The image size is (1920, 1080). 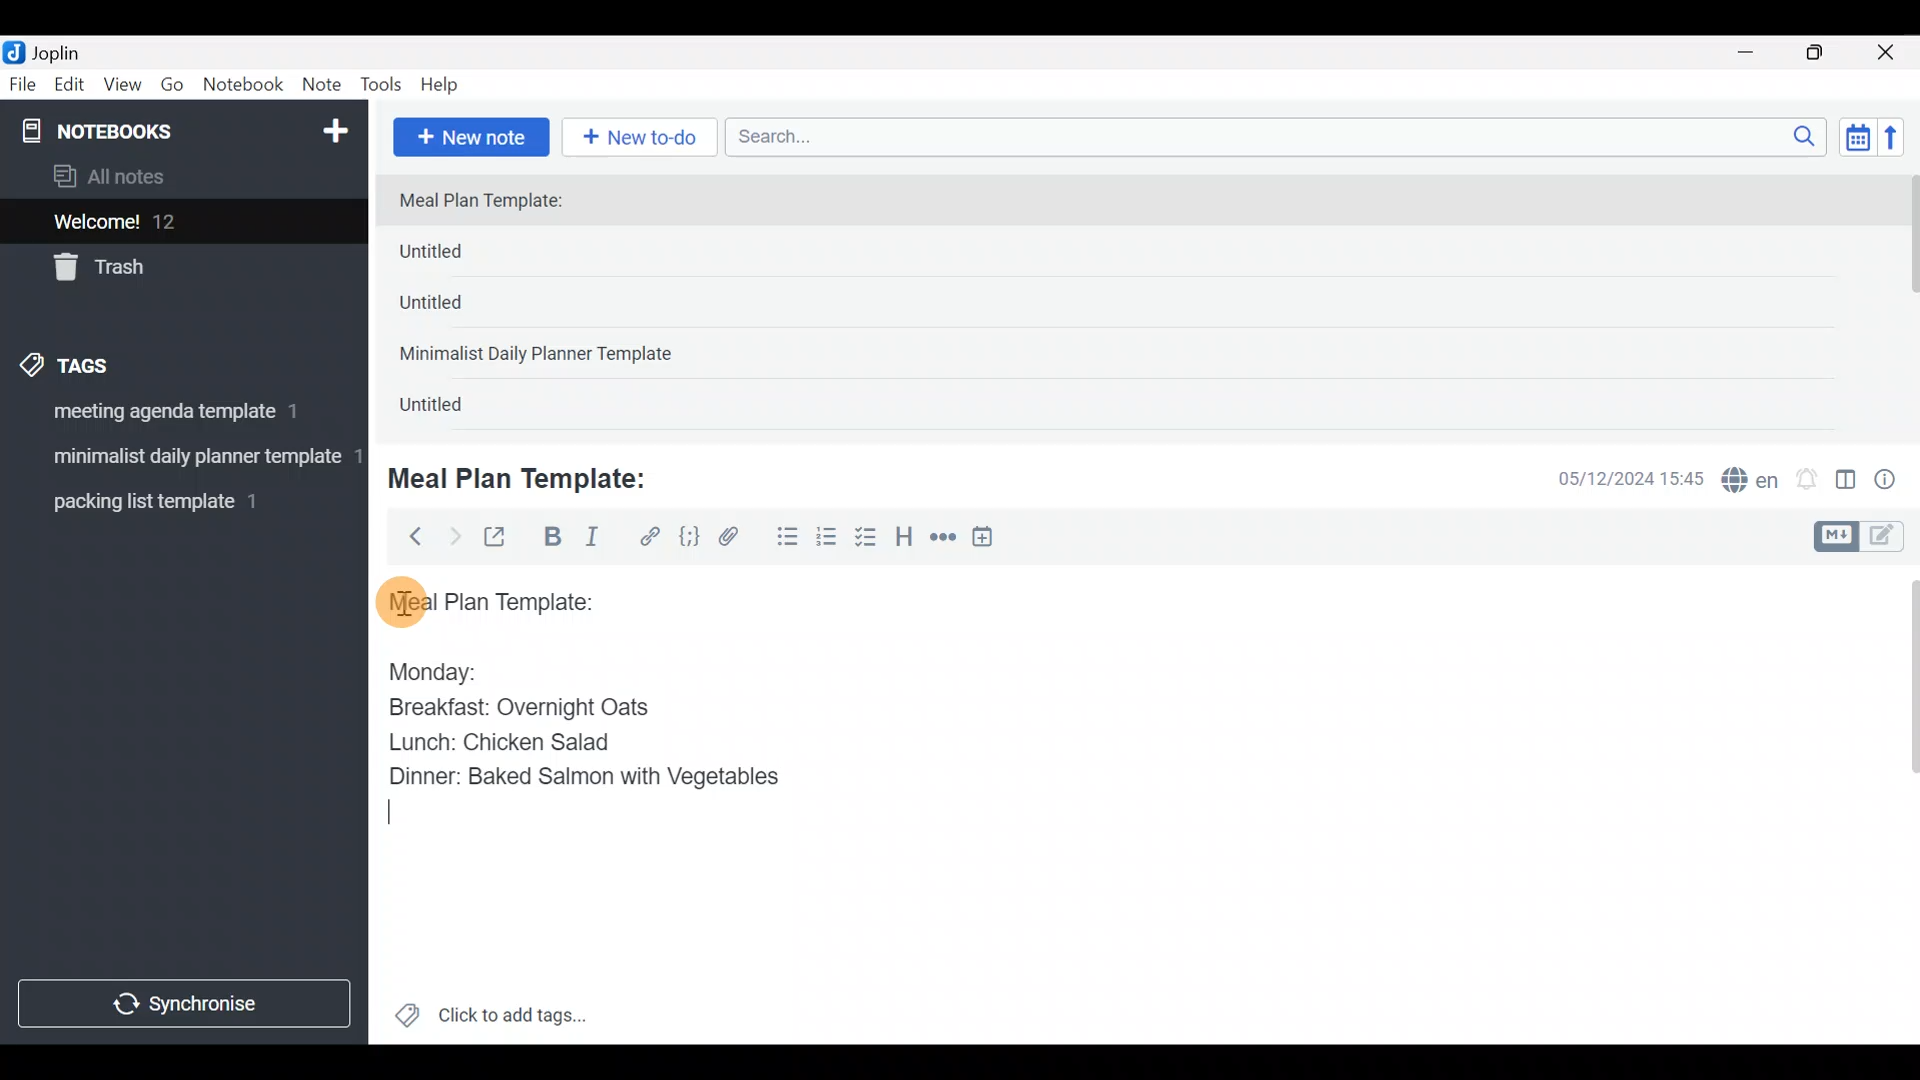 I want to click on Note, so click(x=326, y=86).